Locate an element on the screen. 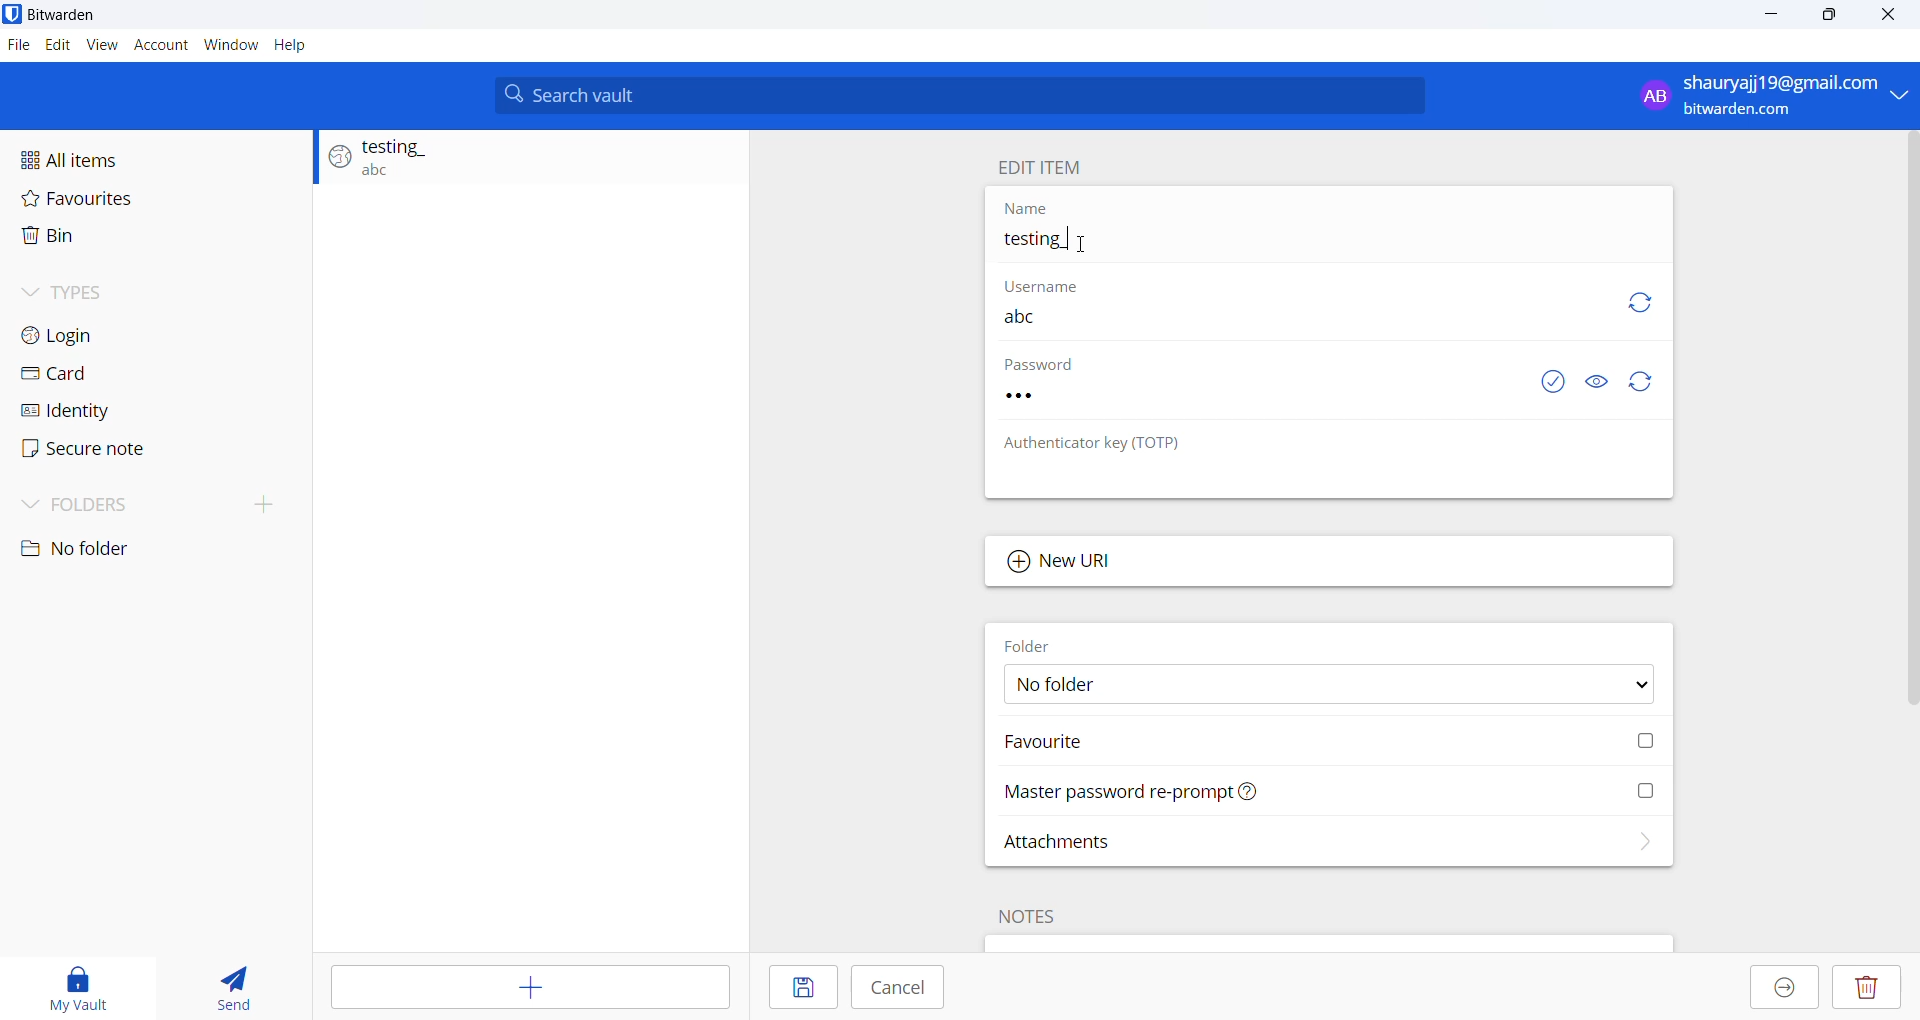 This screenshot has width=1920, height=1020. Window is located at coordinates (231, 42).